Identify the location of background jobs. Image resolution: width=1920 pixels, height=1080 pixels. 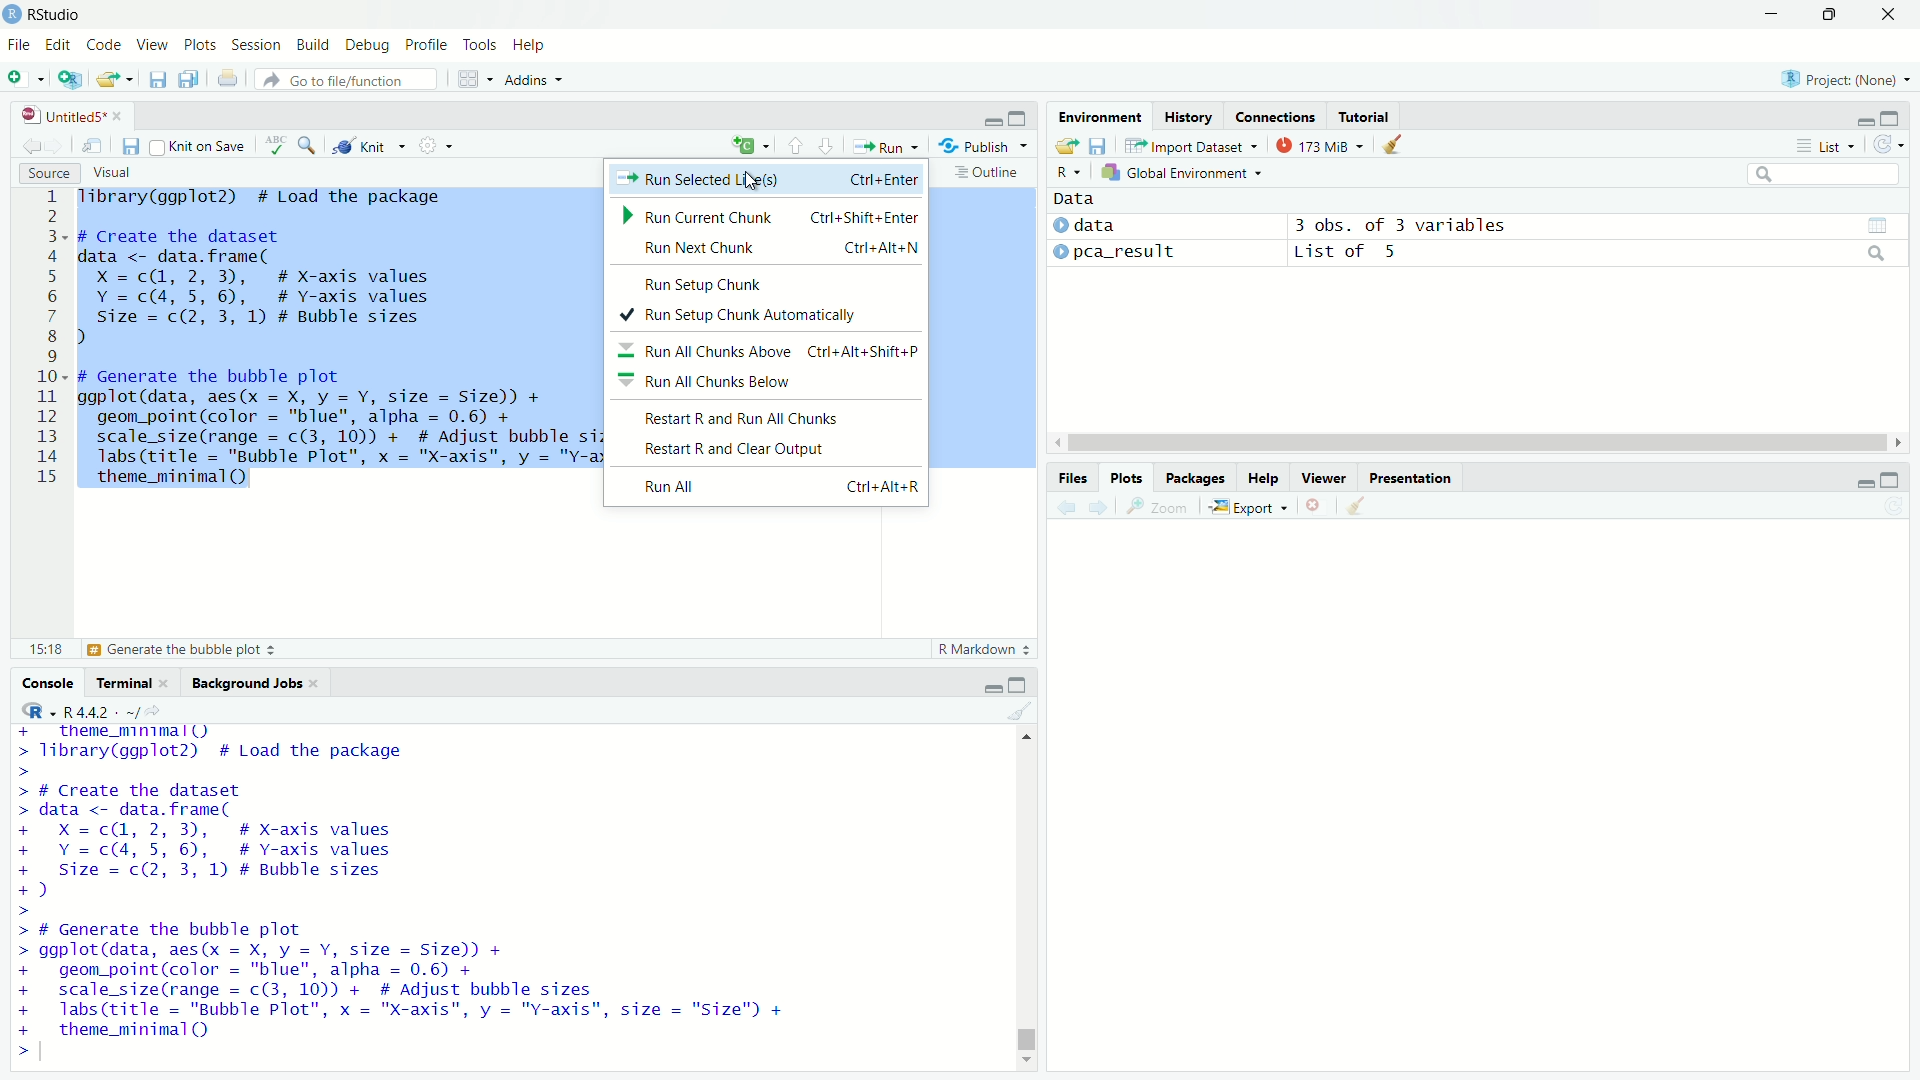
(256, 681).